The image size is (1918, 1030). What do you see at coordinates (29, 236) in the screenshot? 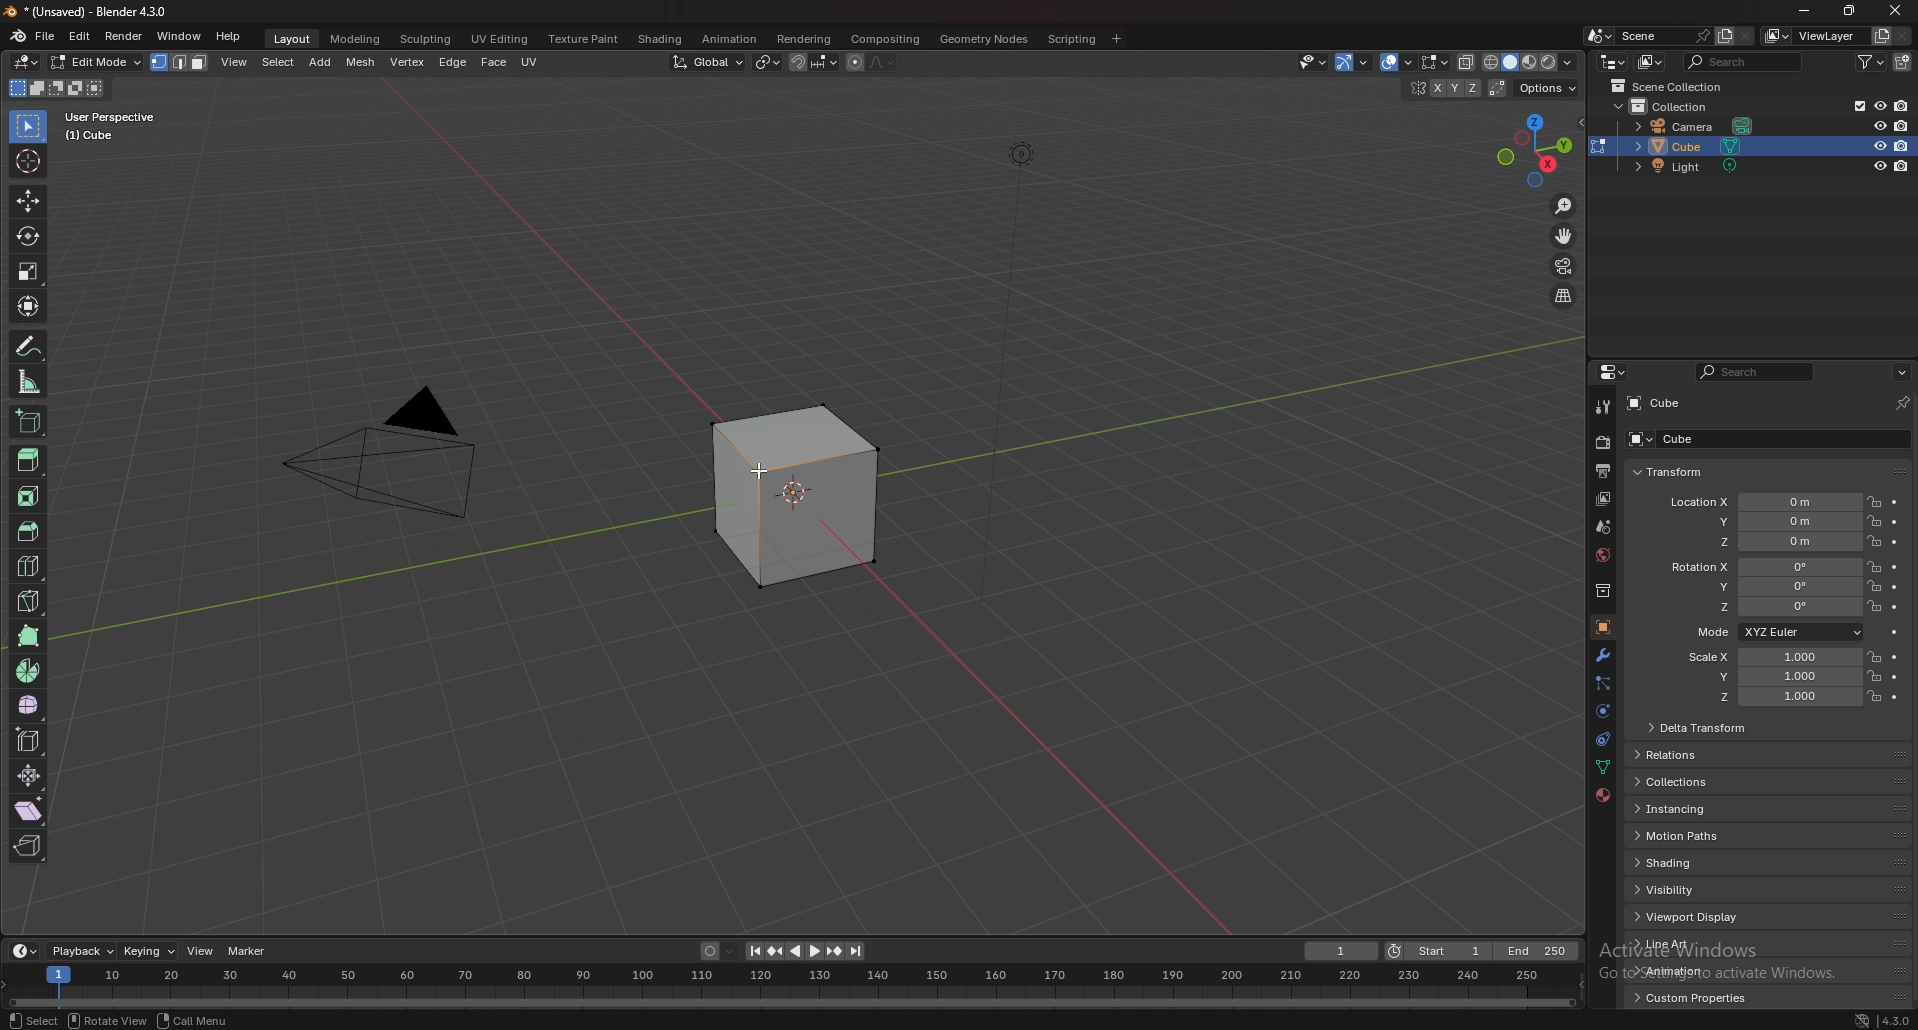
I see `rotate` at bounding box center [29, 236].